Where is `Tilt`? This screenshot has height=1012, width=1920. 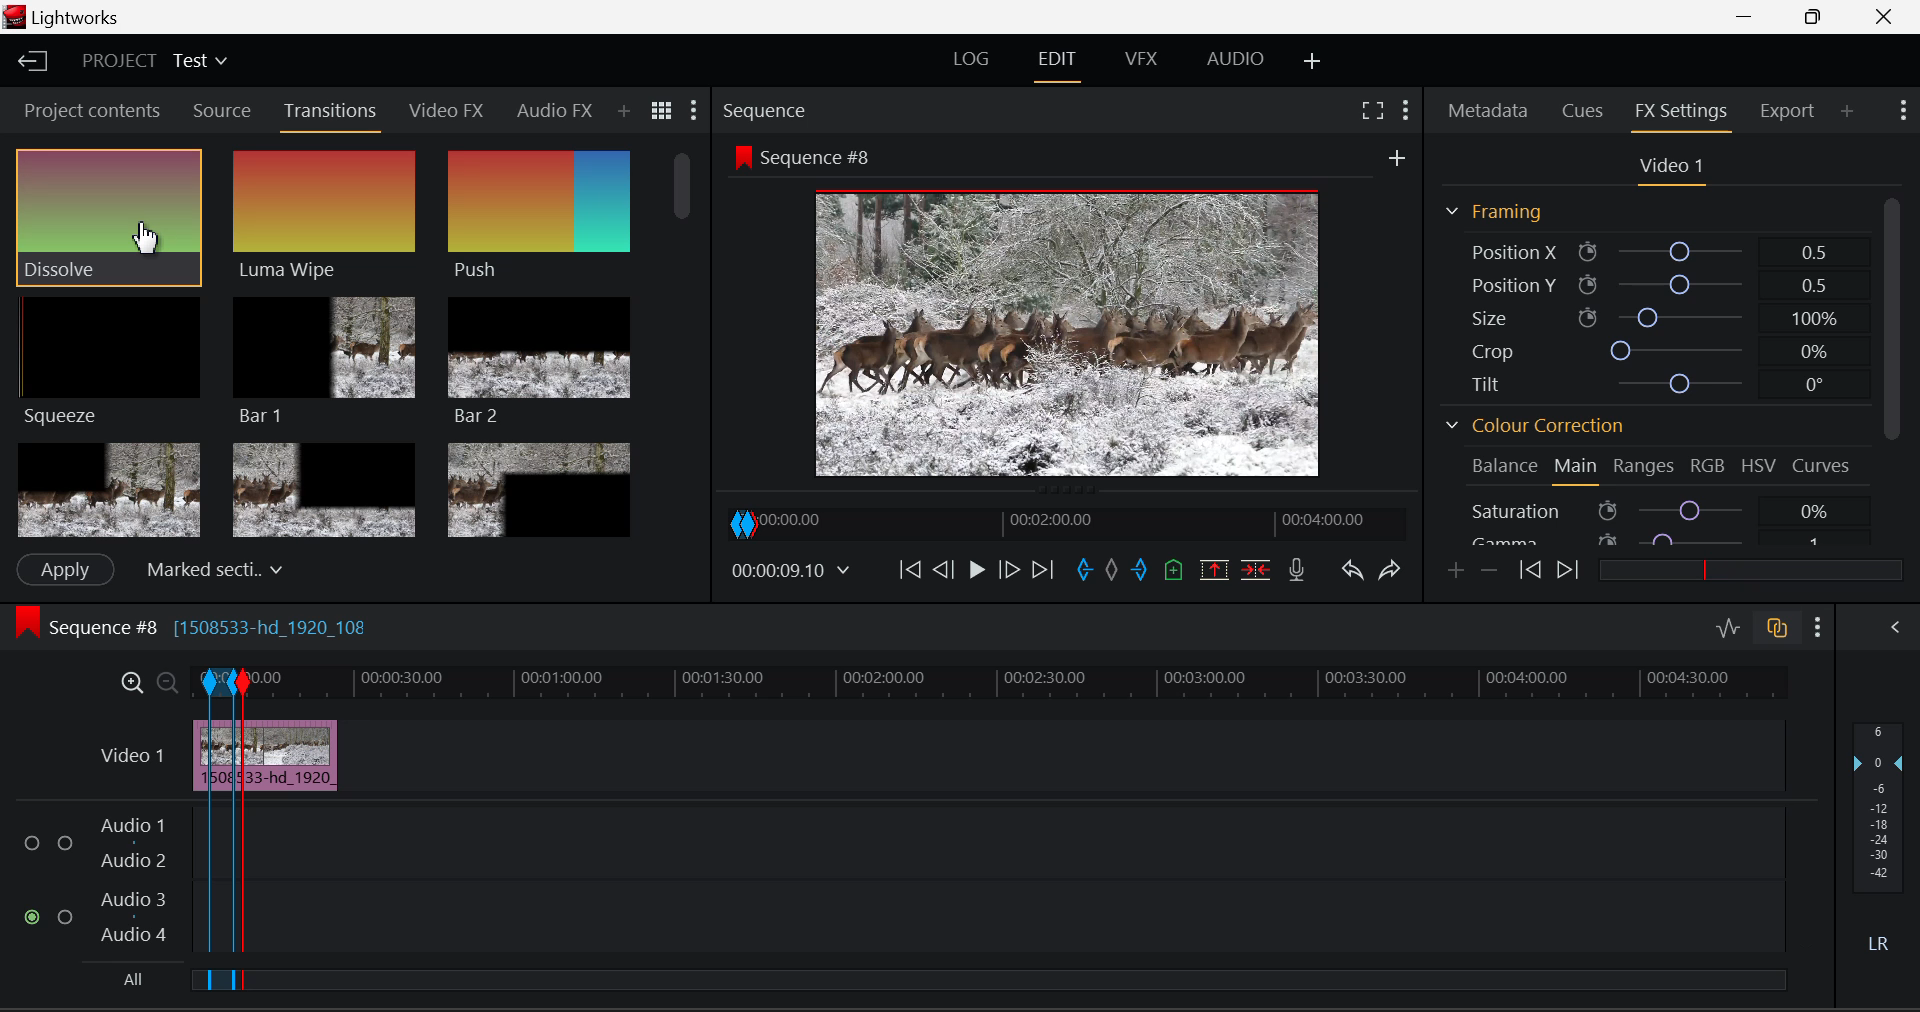
Tilt is located at coordinates (1644, 382).